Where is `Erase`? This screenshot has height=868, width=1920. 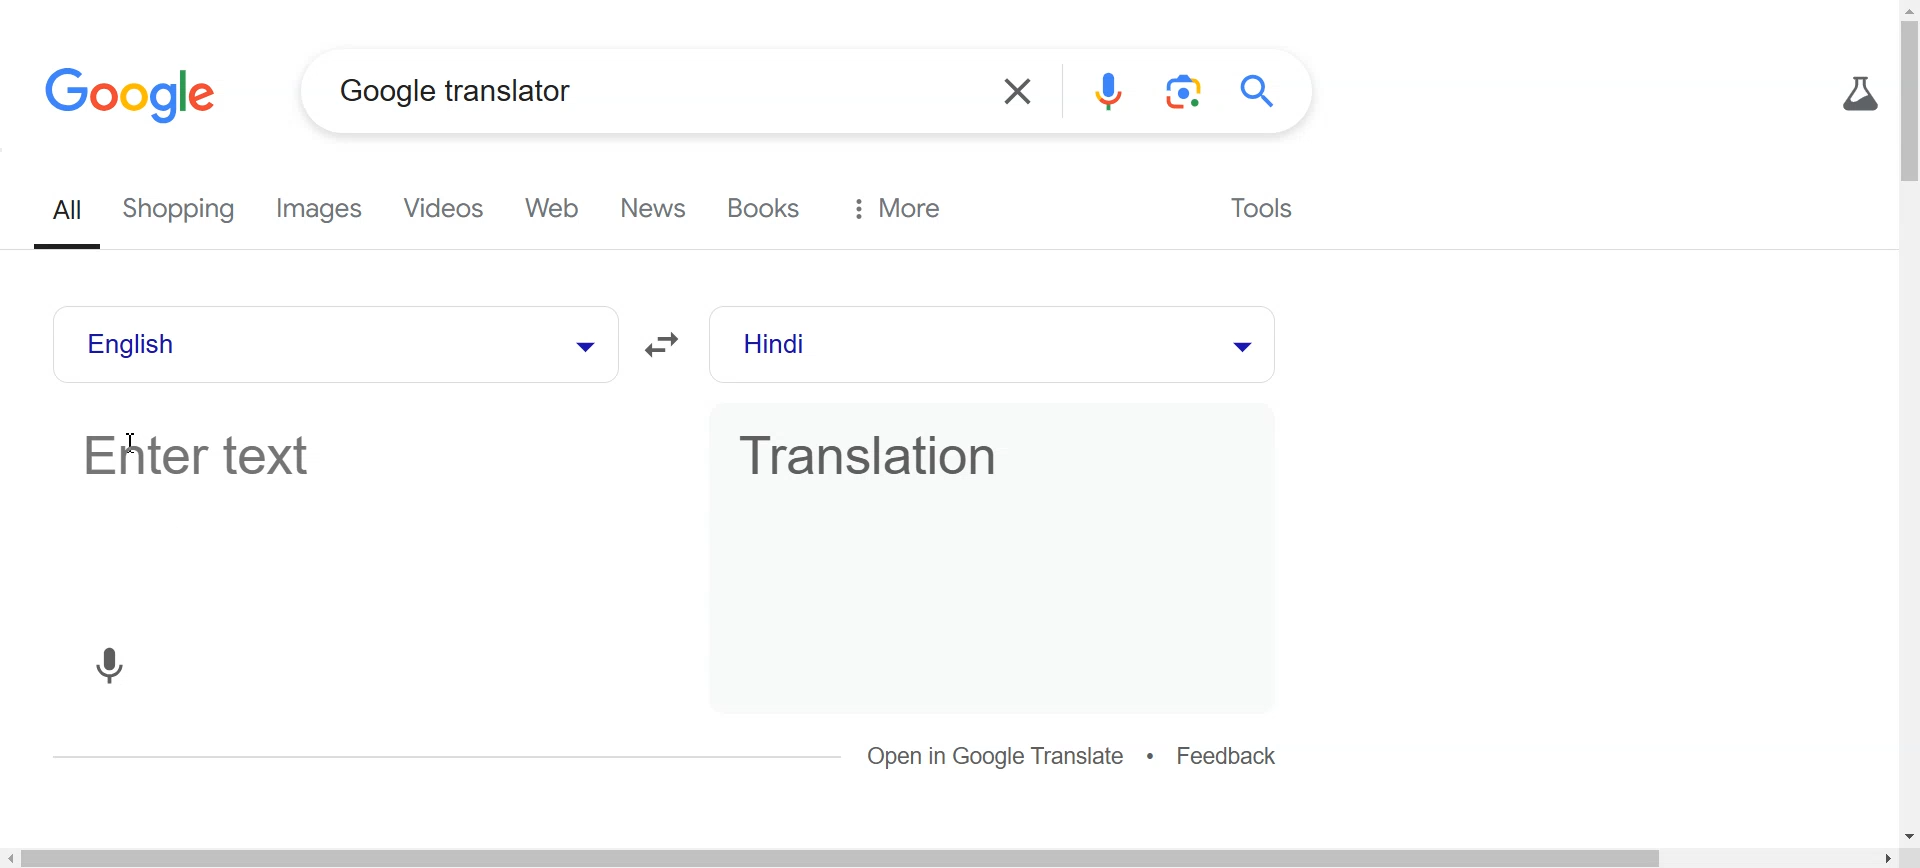
Erase is located at coordinates (1014, 92).